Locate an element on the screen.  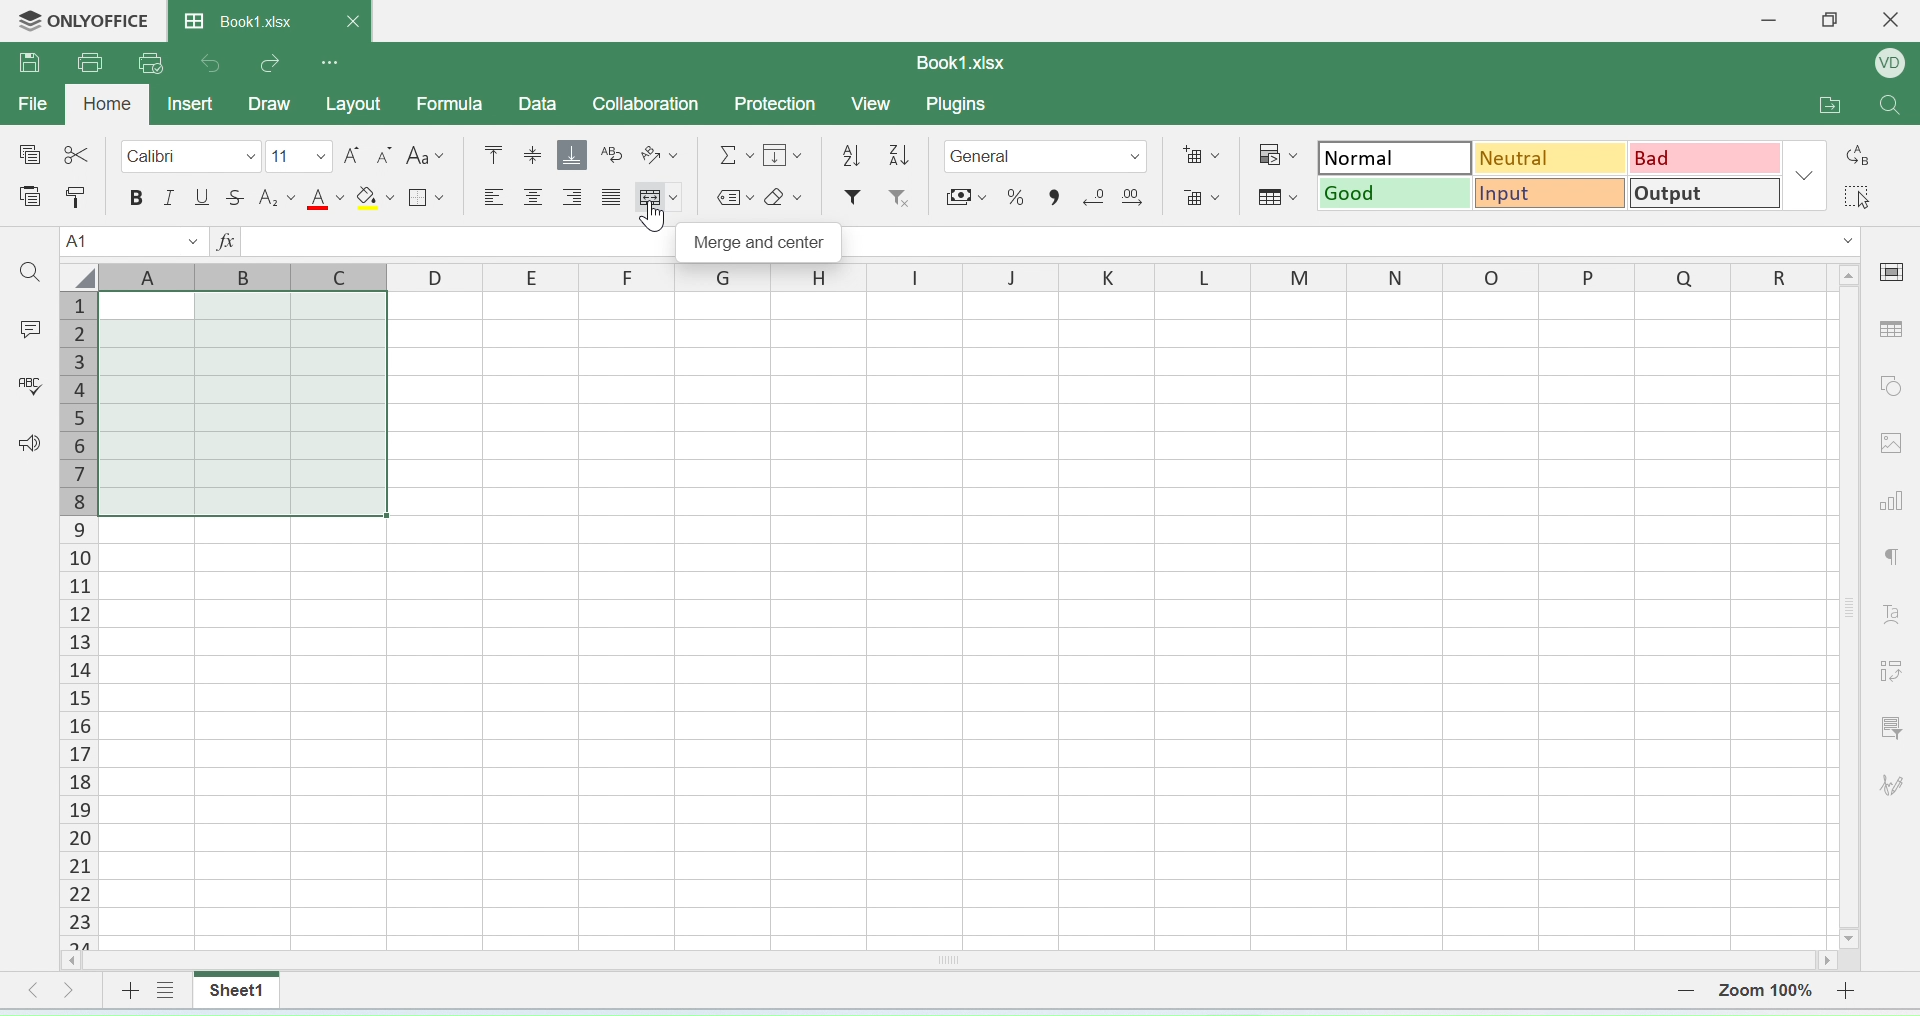
descending order is located at coordinates (847, 156).